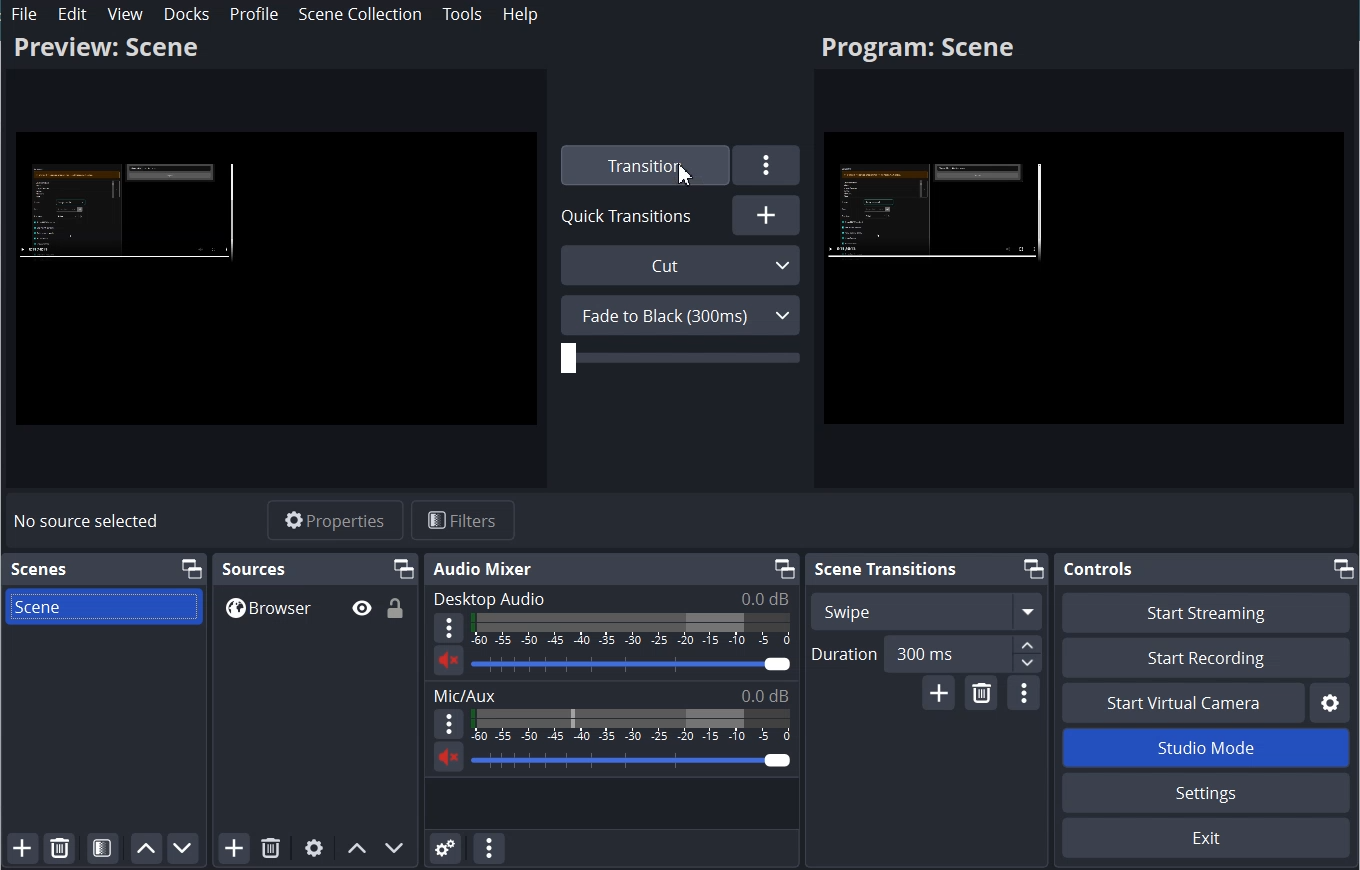 The width and height of the screenshot is (1360, 870). Describe the element at coordinates (1097, 569) in the screenshot. I see `Controls` at that location.